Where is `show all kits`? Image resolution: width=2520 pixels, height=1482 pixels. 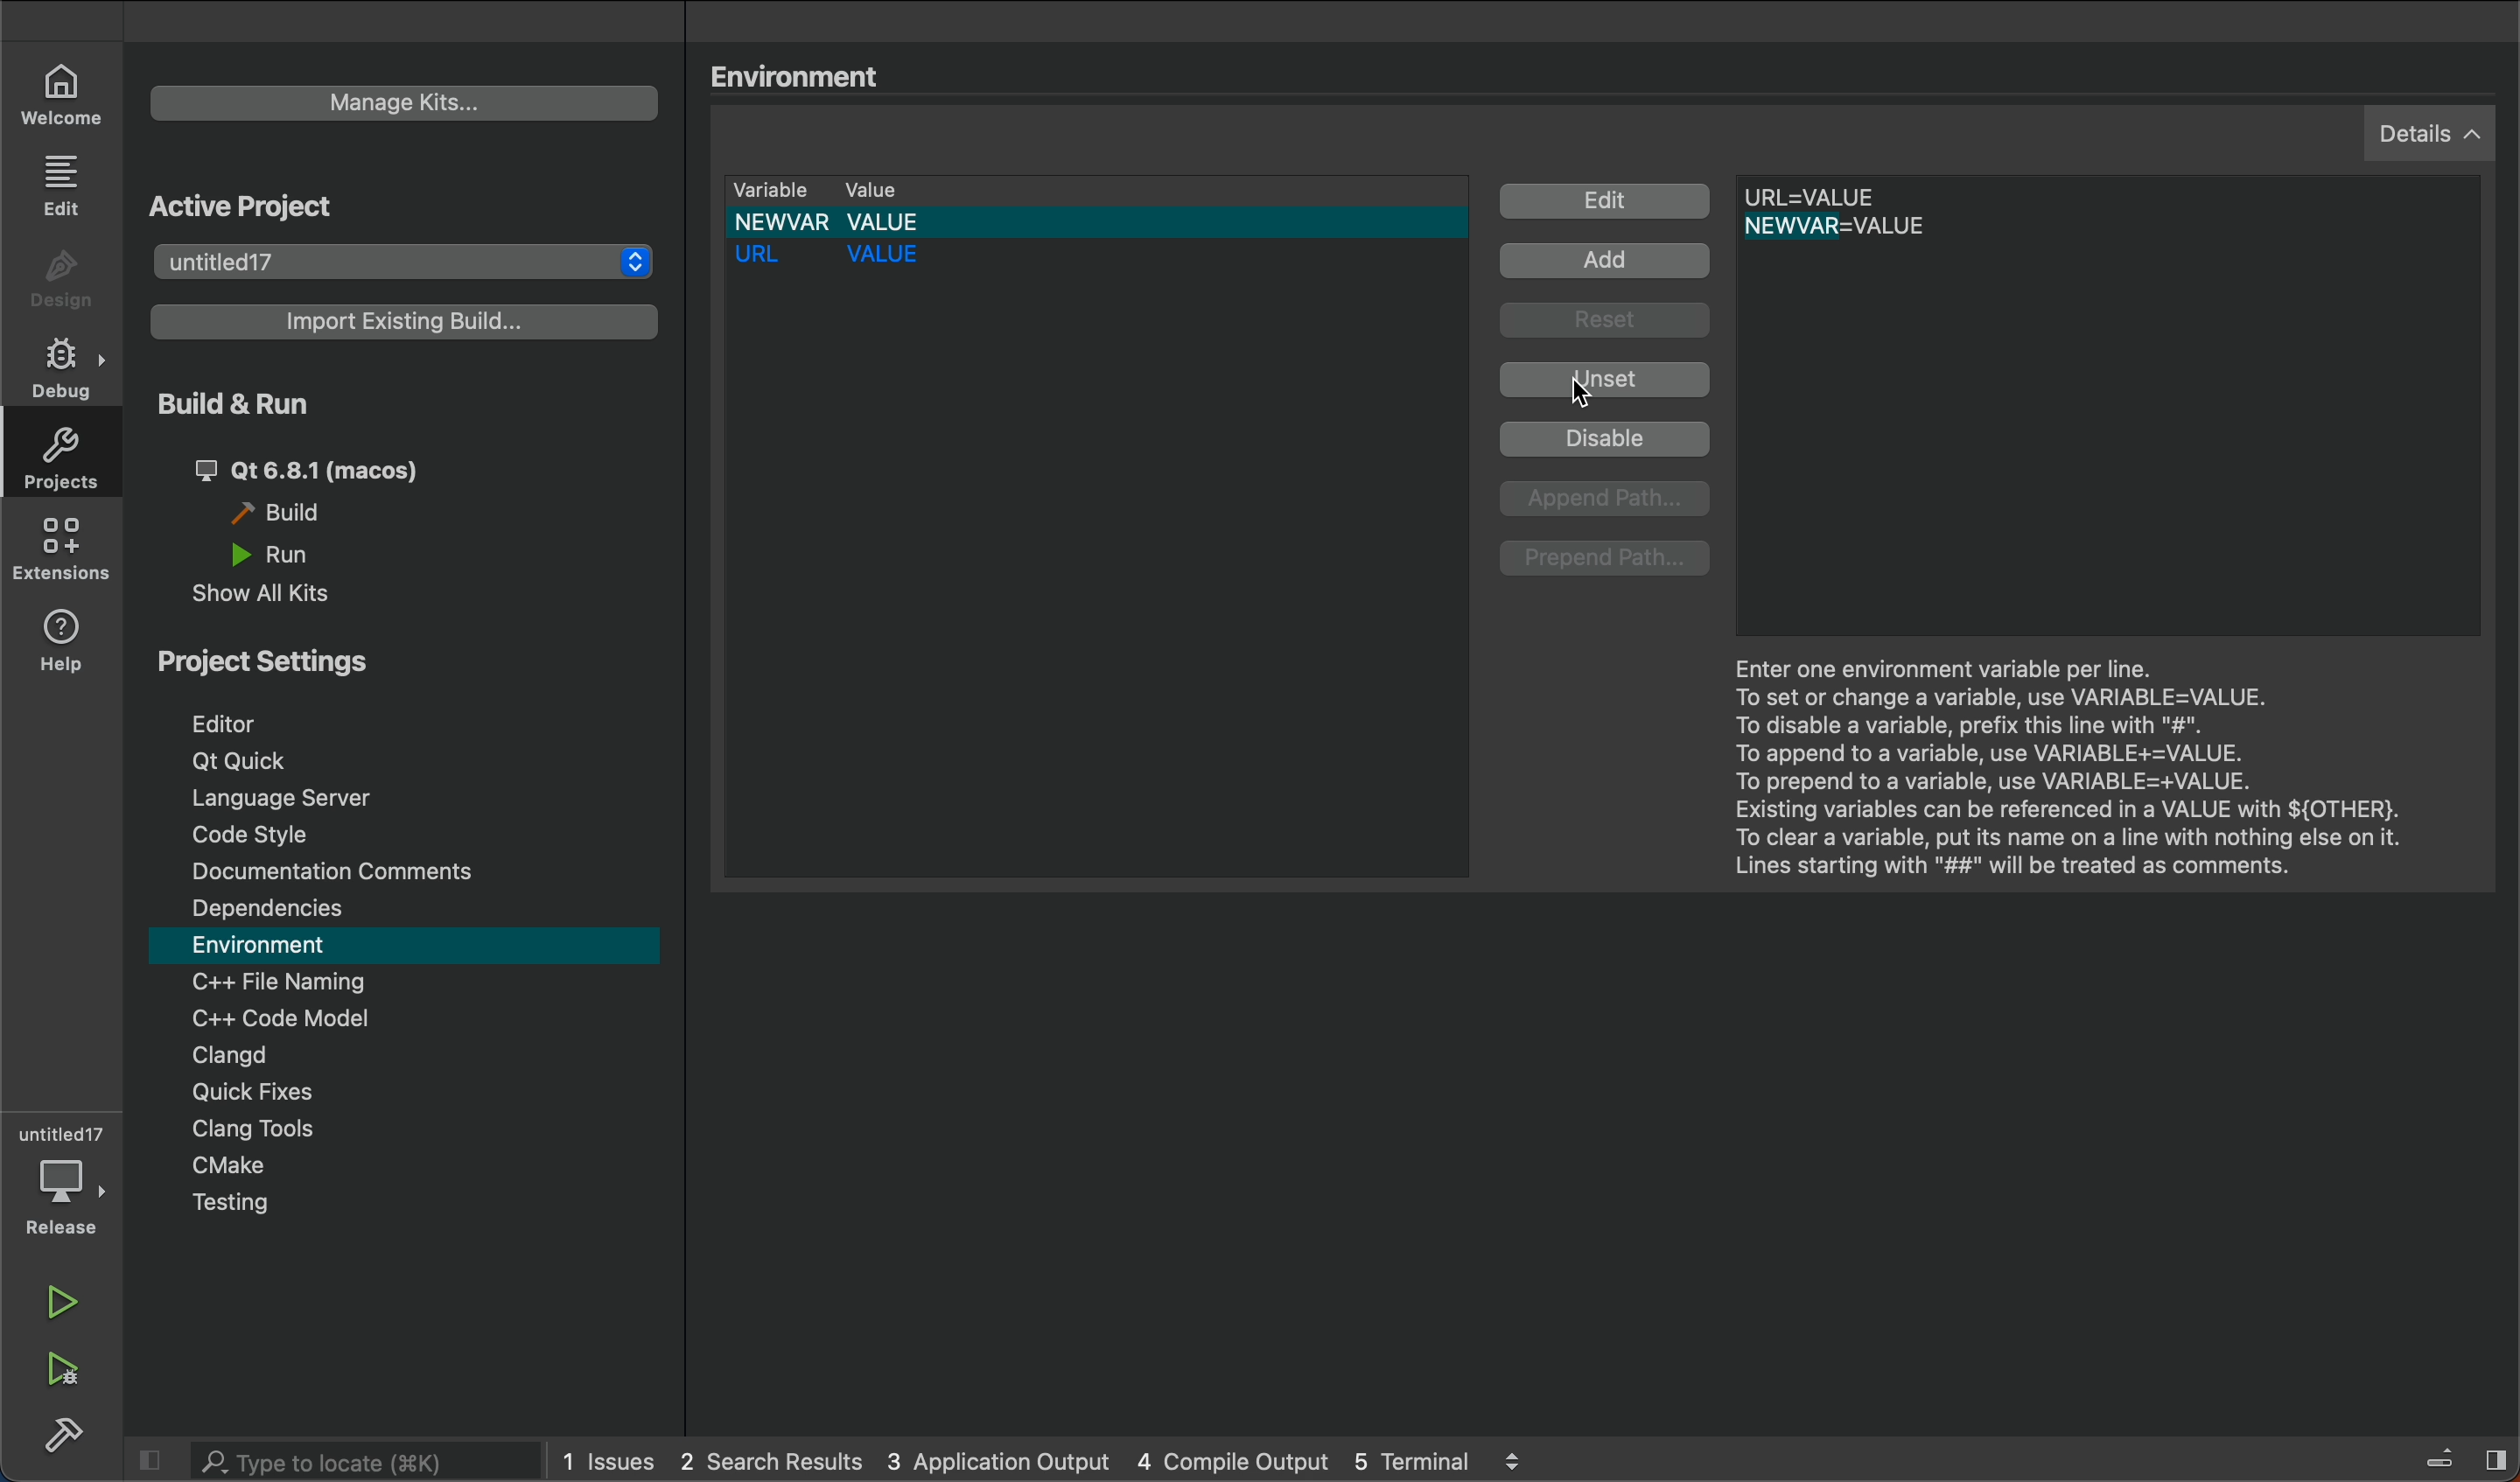 show all kits is located at coordinates (266, 593).